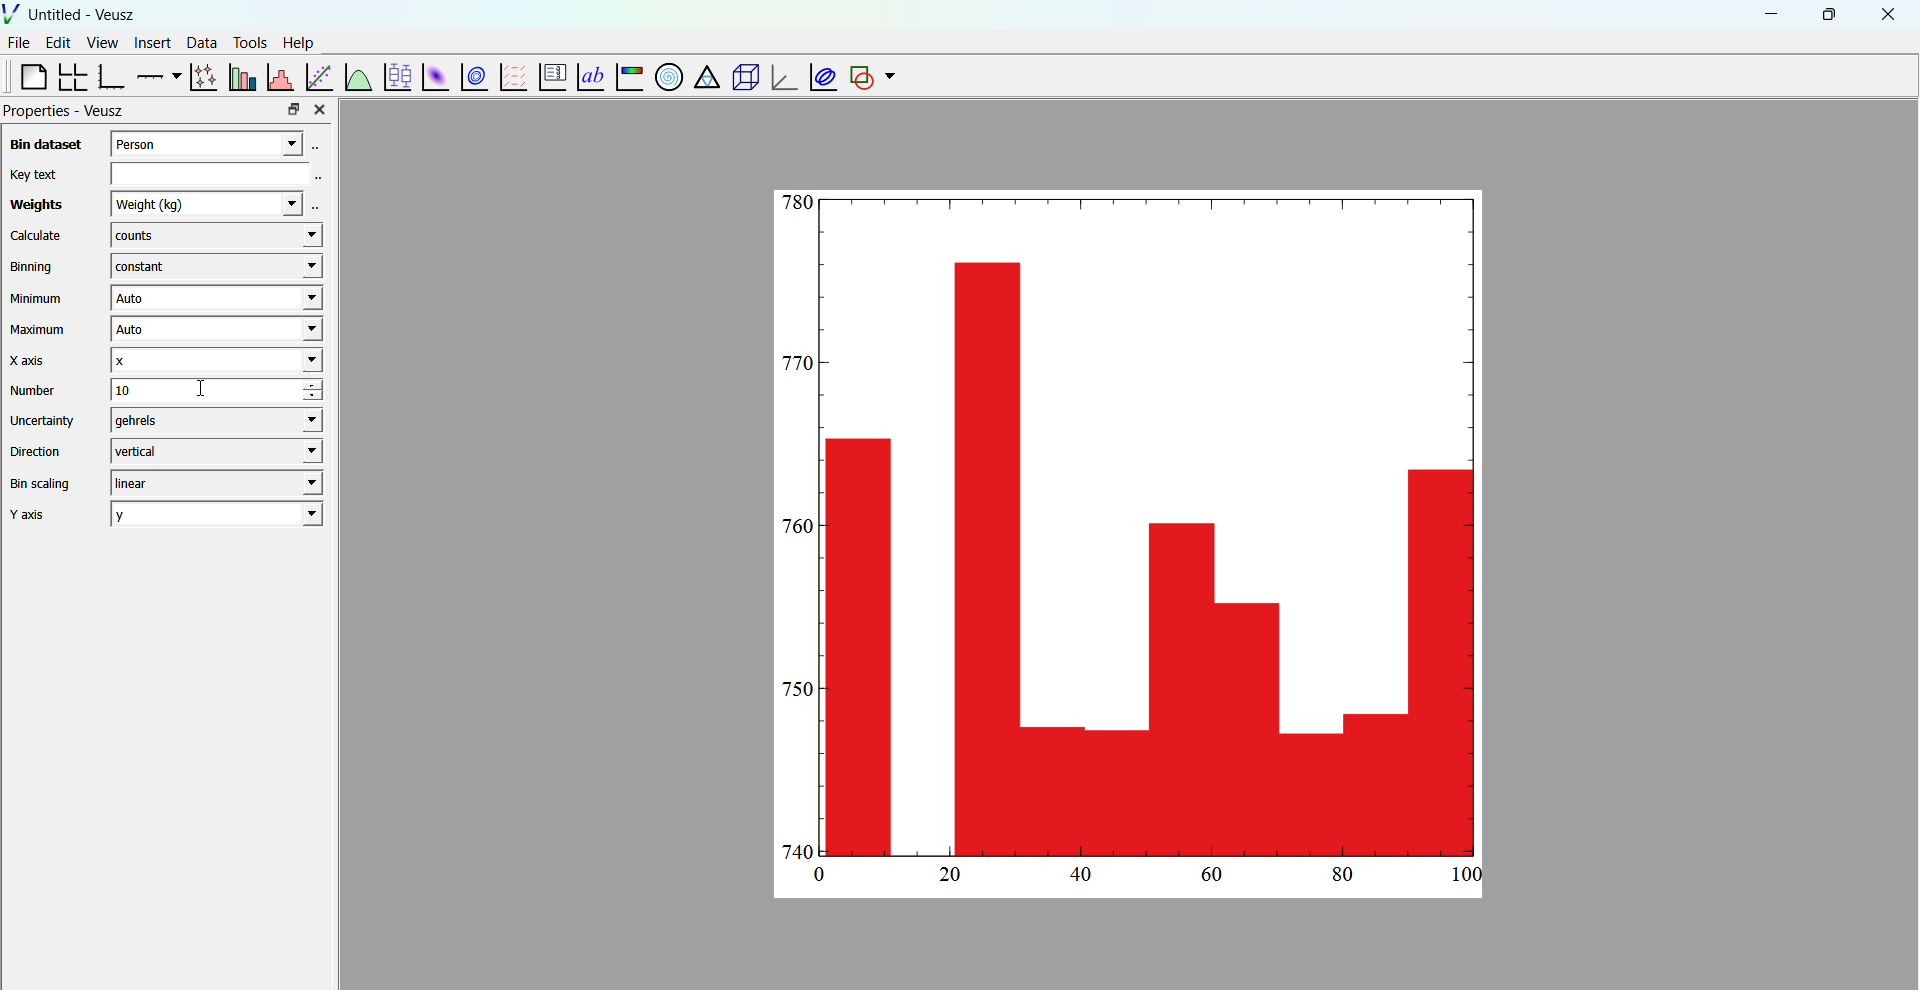 Image resolution: width=1920 pixels, height=990 pixels. Describe the element at coordinates (111, 77) in the screenshot. I see `base graph` at that location.